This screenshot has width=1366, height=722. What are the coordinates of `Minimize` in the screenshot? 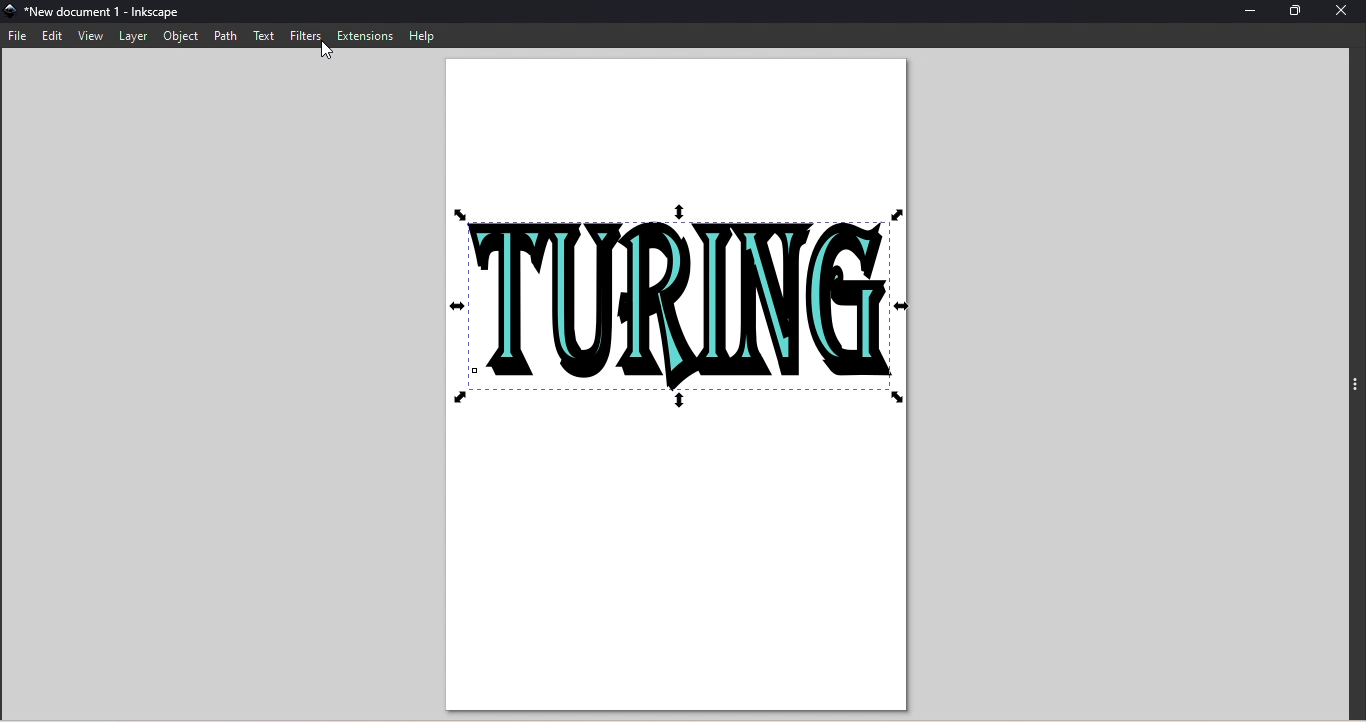 It's located at (1251, 11).